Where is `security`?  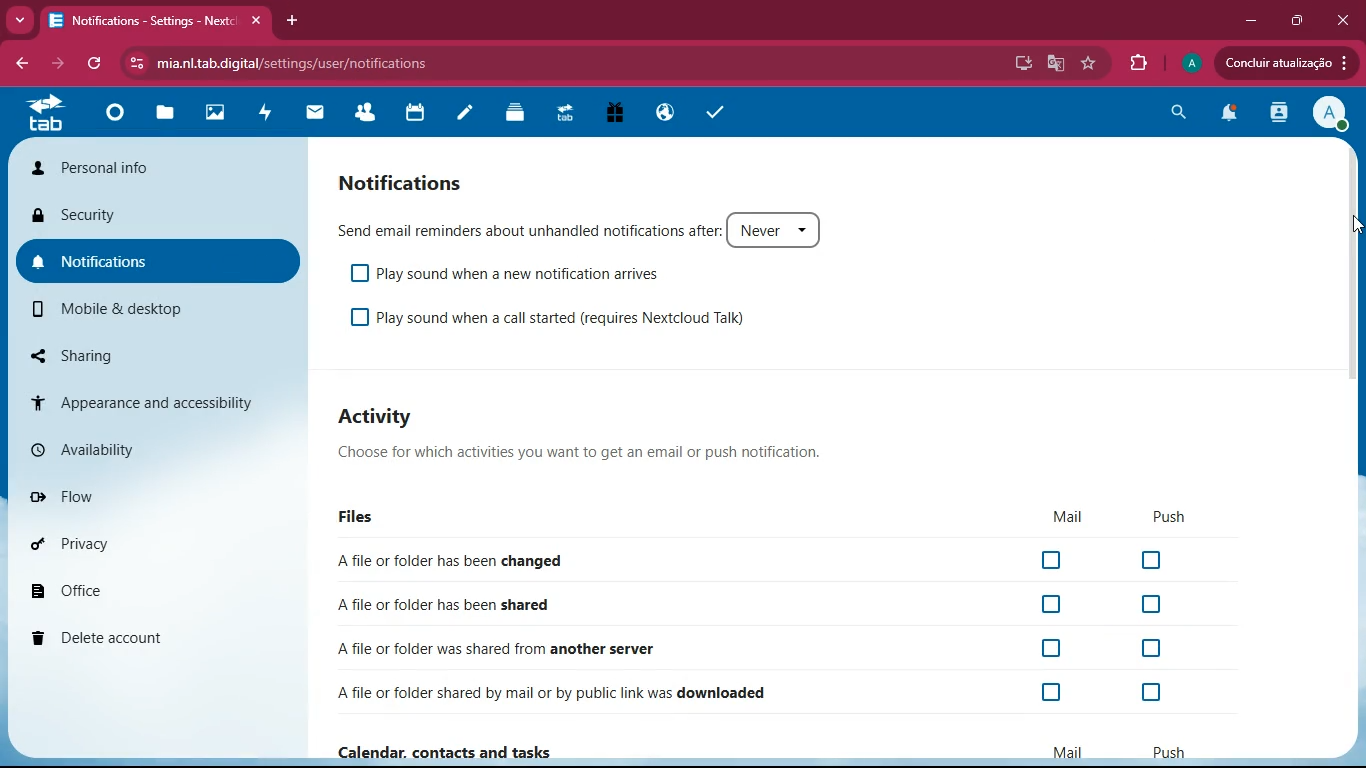 security is located at coordinates (148, 215).